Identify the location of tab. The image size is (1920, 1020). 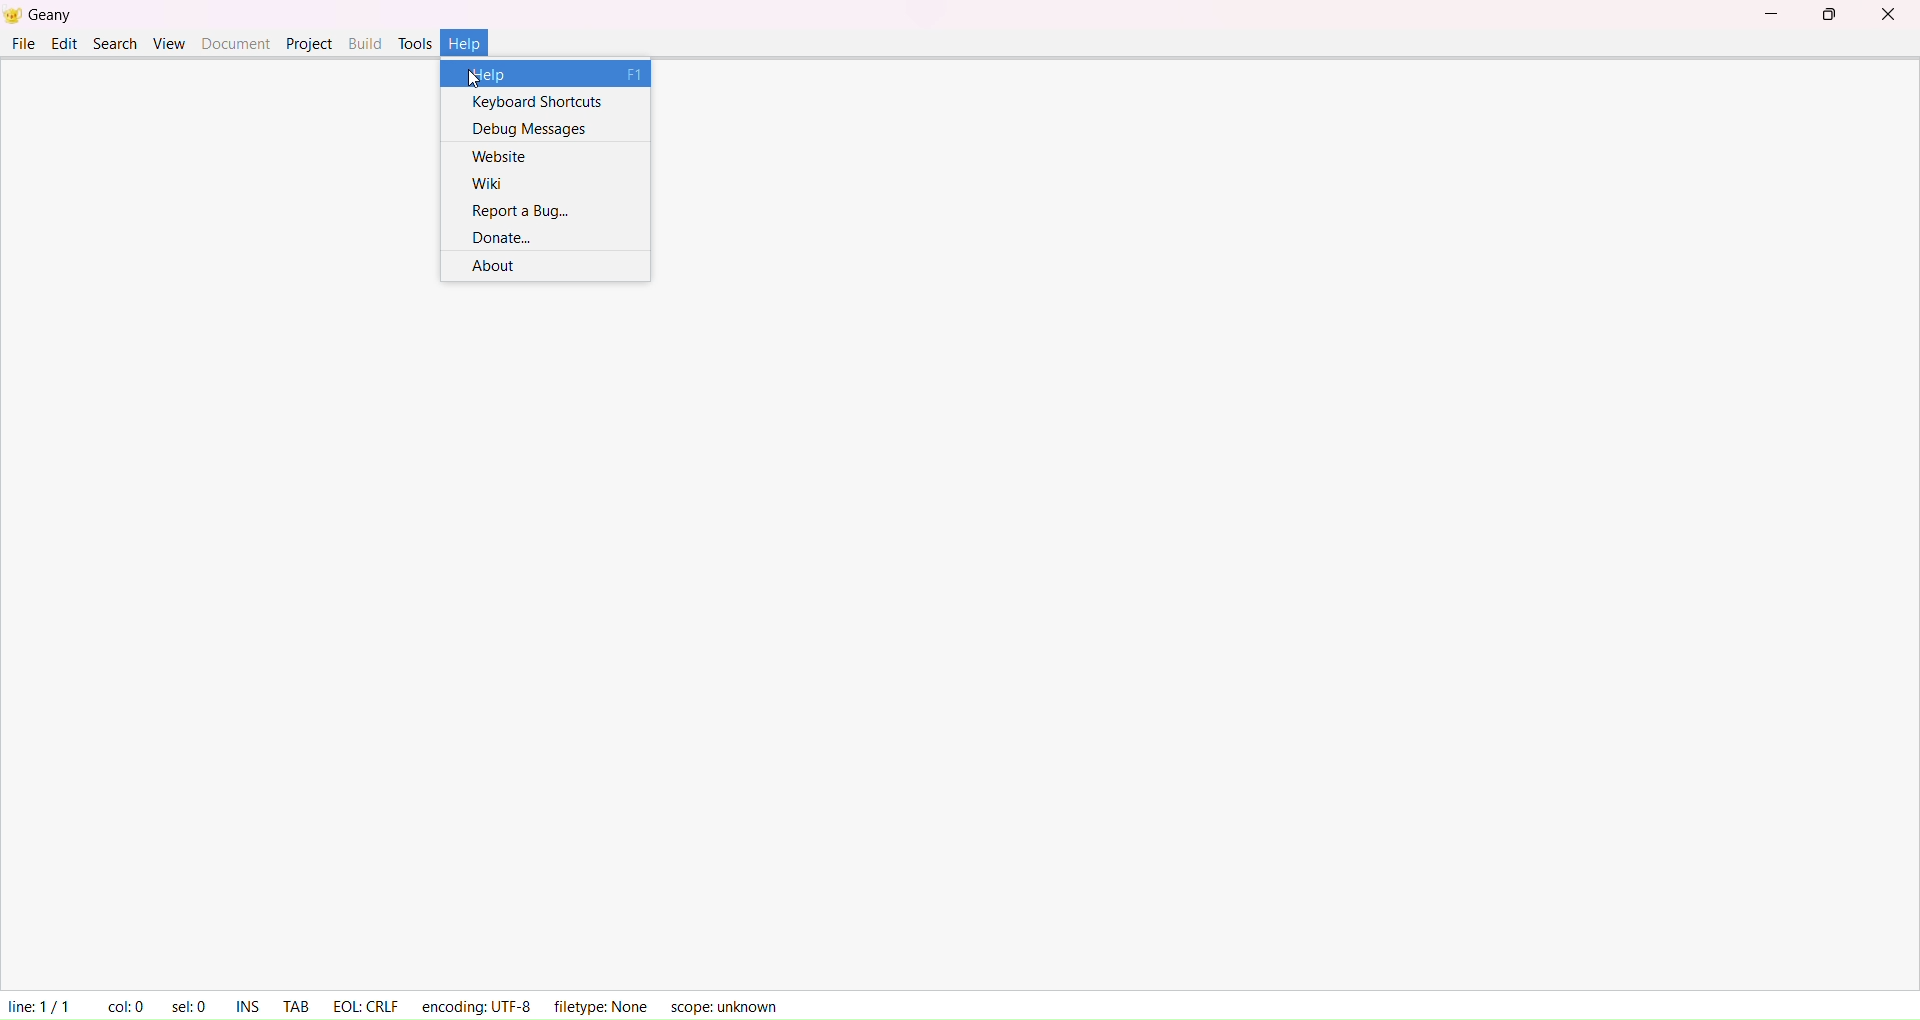
(295, 998).